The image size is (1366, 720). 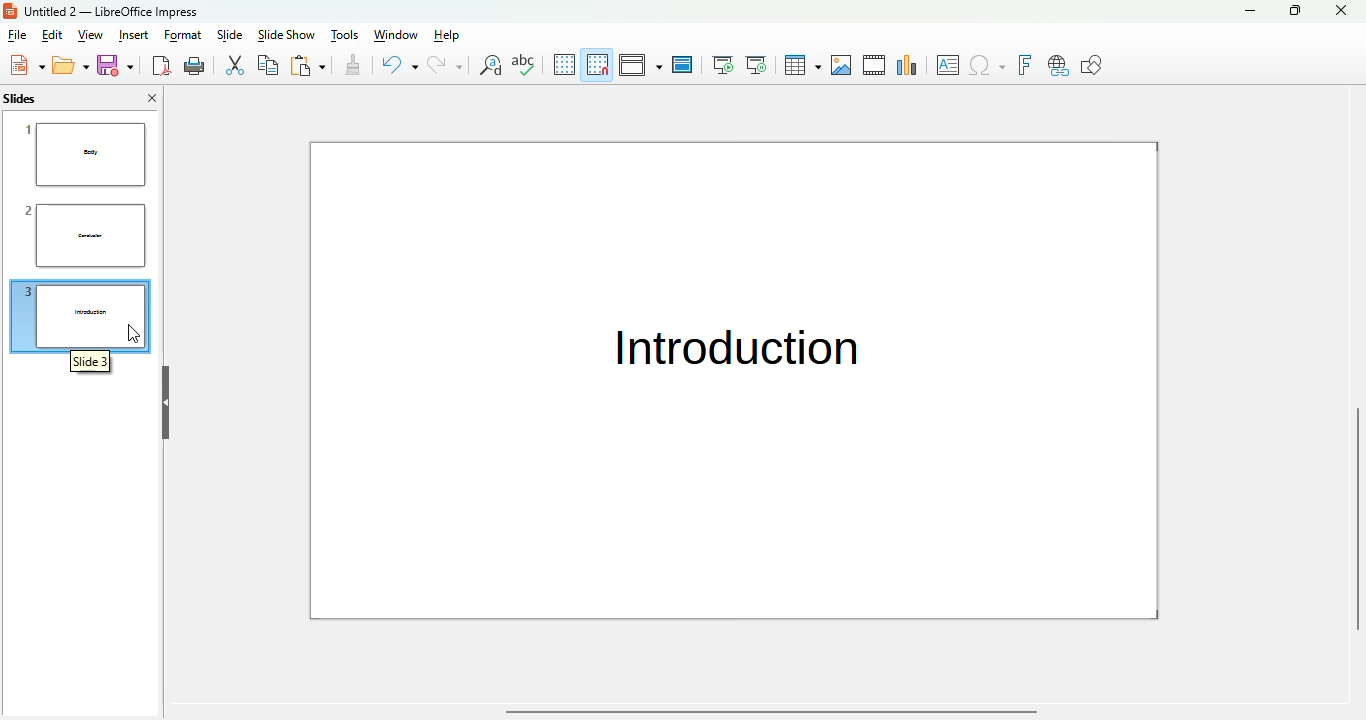 I want to click on cut, so click(x=233, y=65).